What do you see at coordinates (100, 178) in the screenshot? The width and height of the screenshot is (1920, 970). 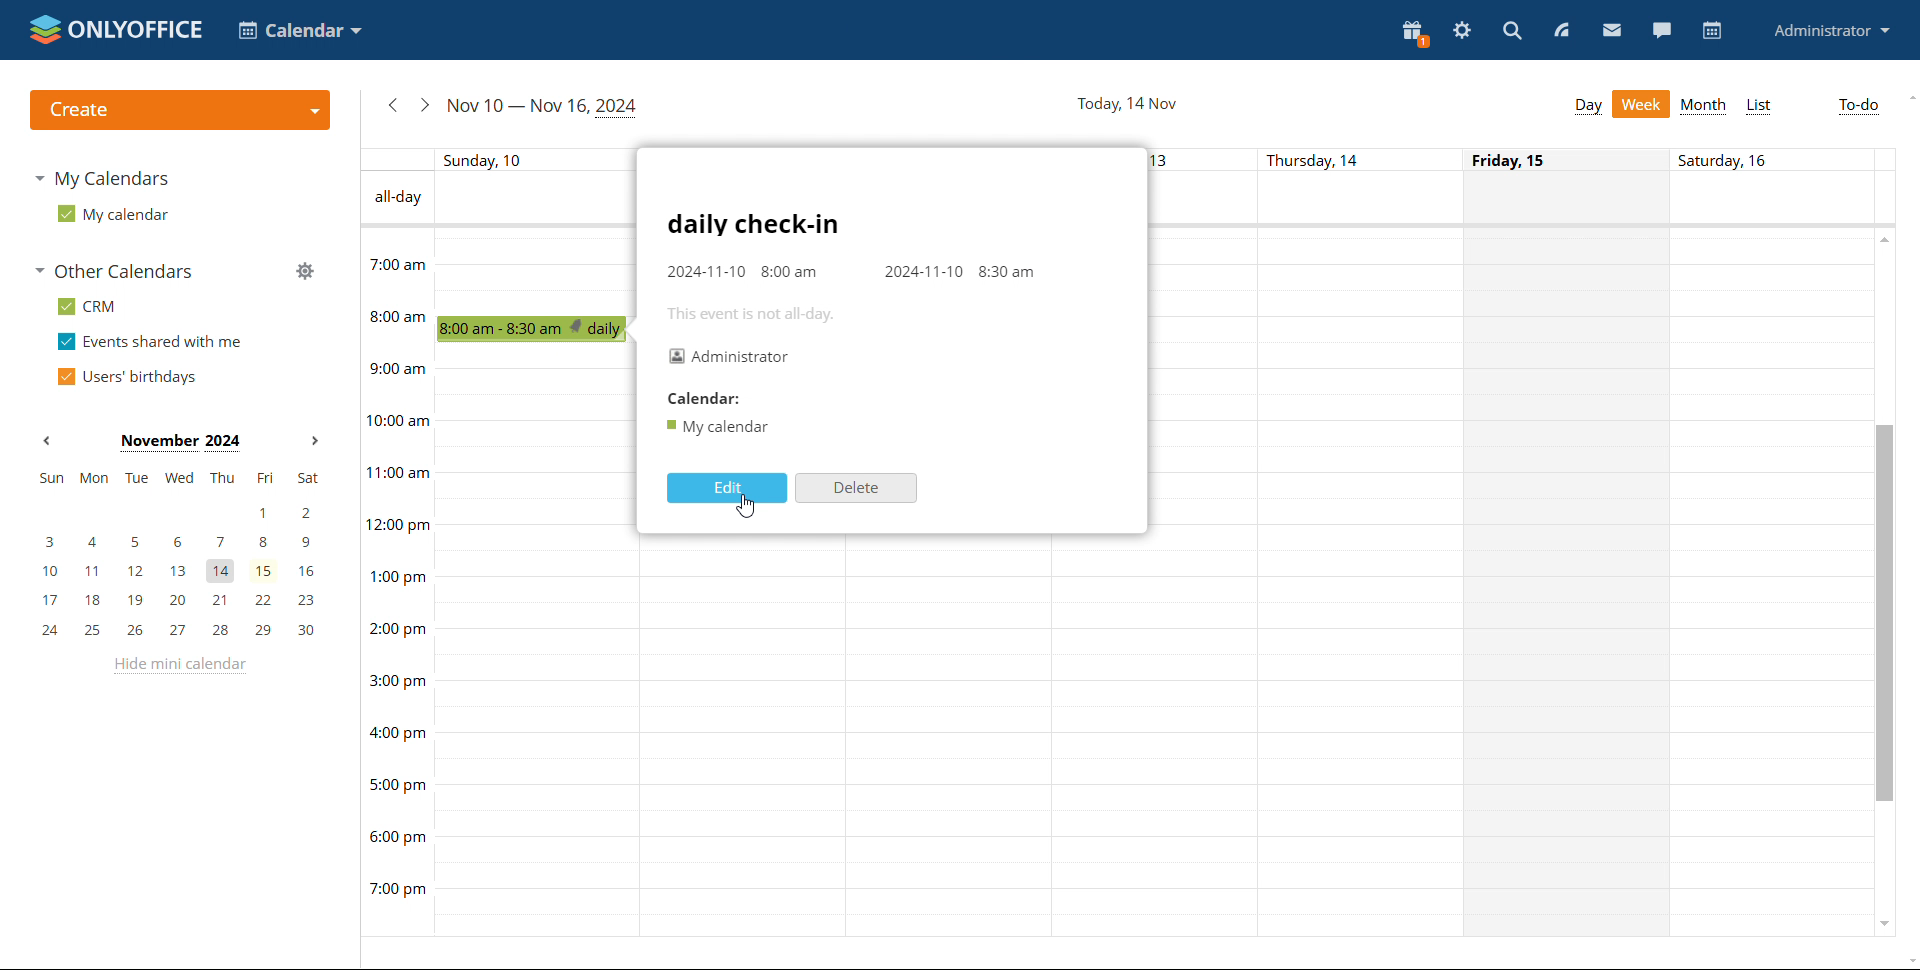 I see `my calendars` at bounding box center [100, 178].